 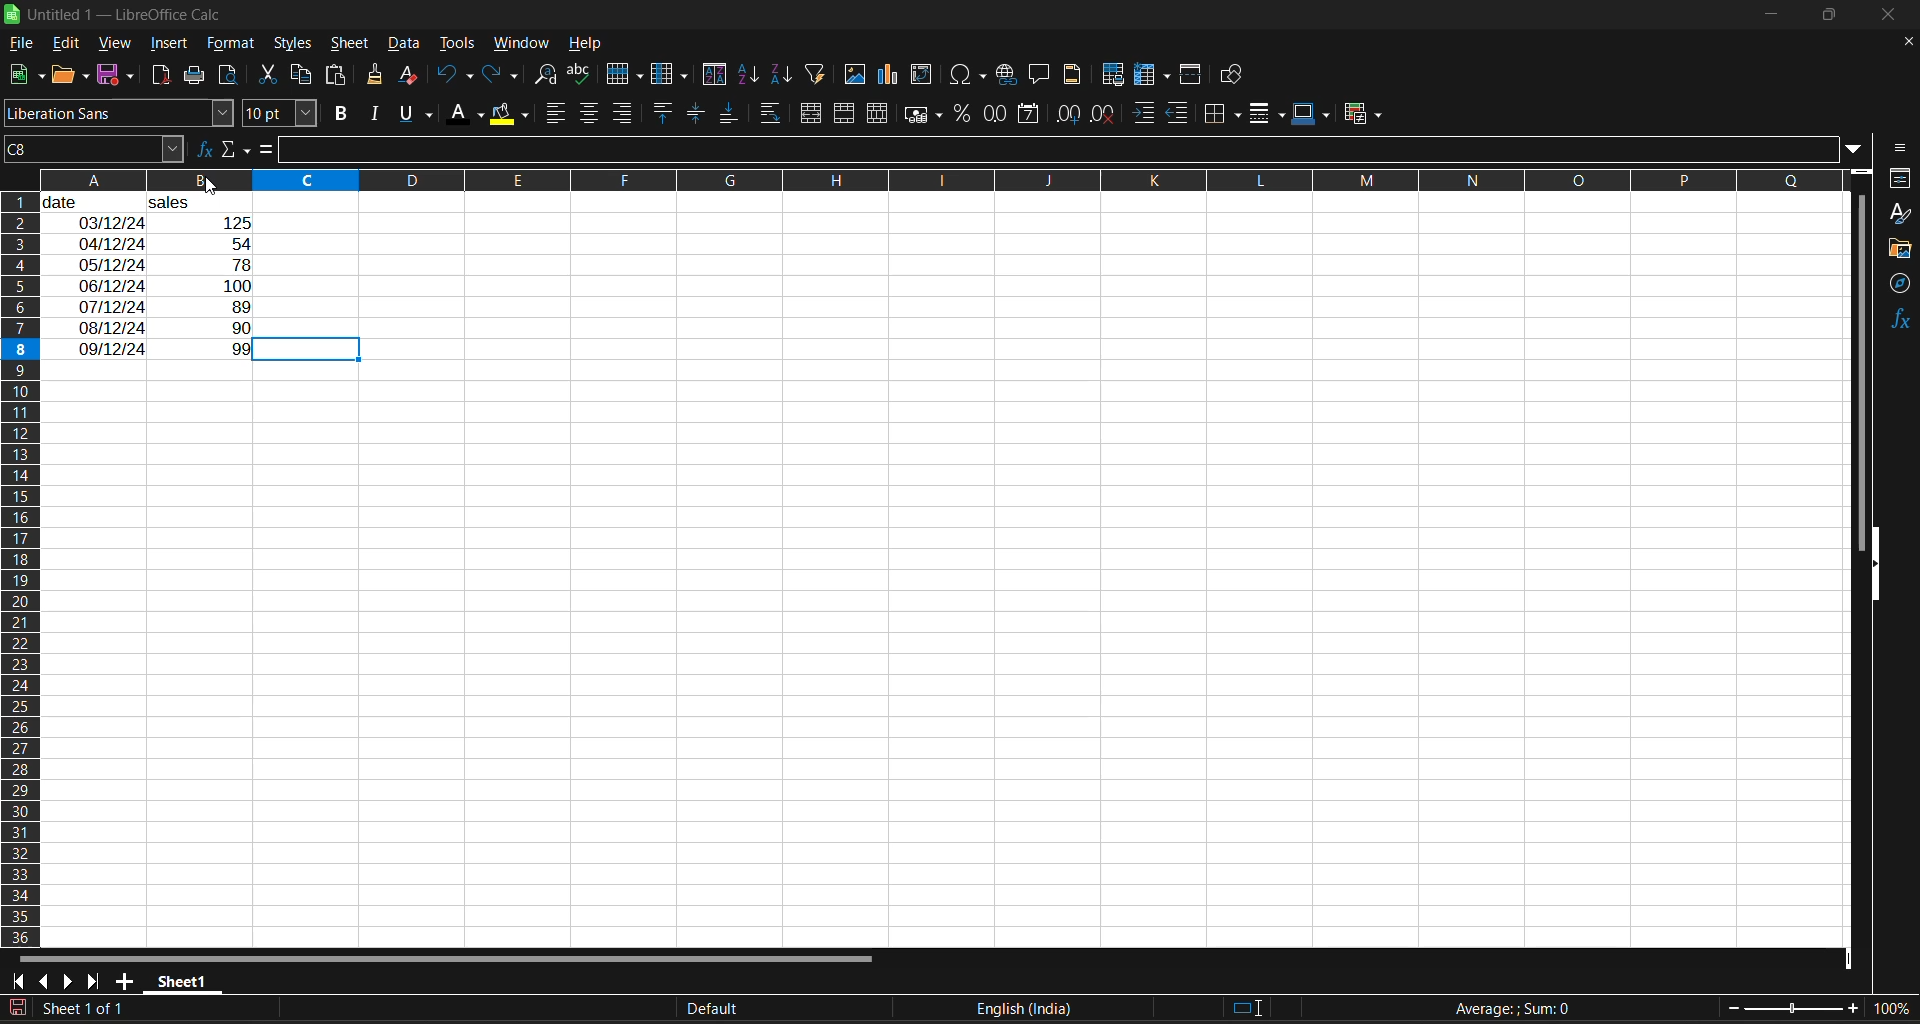 What do you see at coordinates (346, 113) in the screenshot?
I see `bold` at bounding box center [346, 113].